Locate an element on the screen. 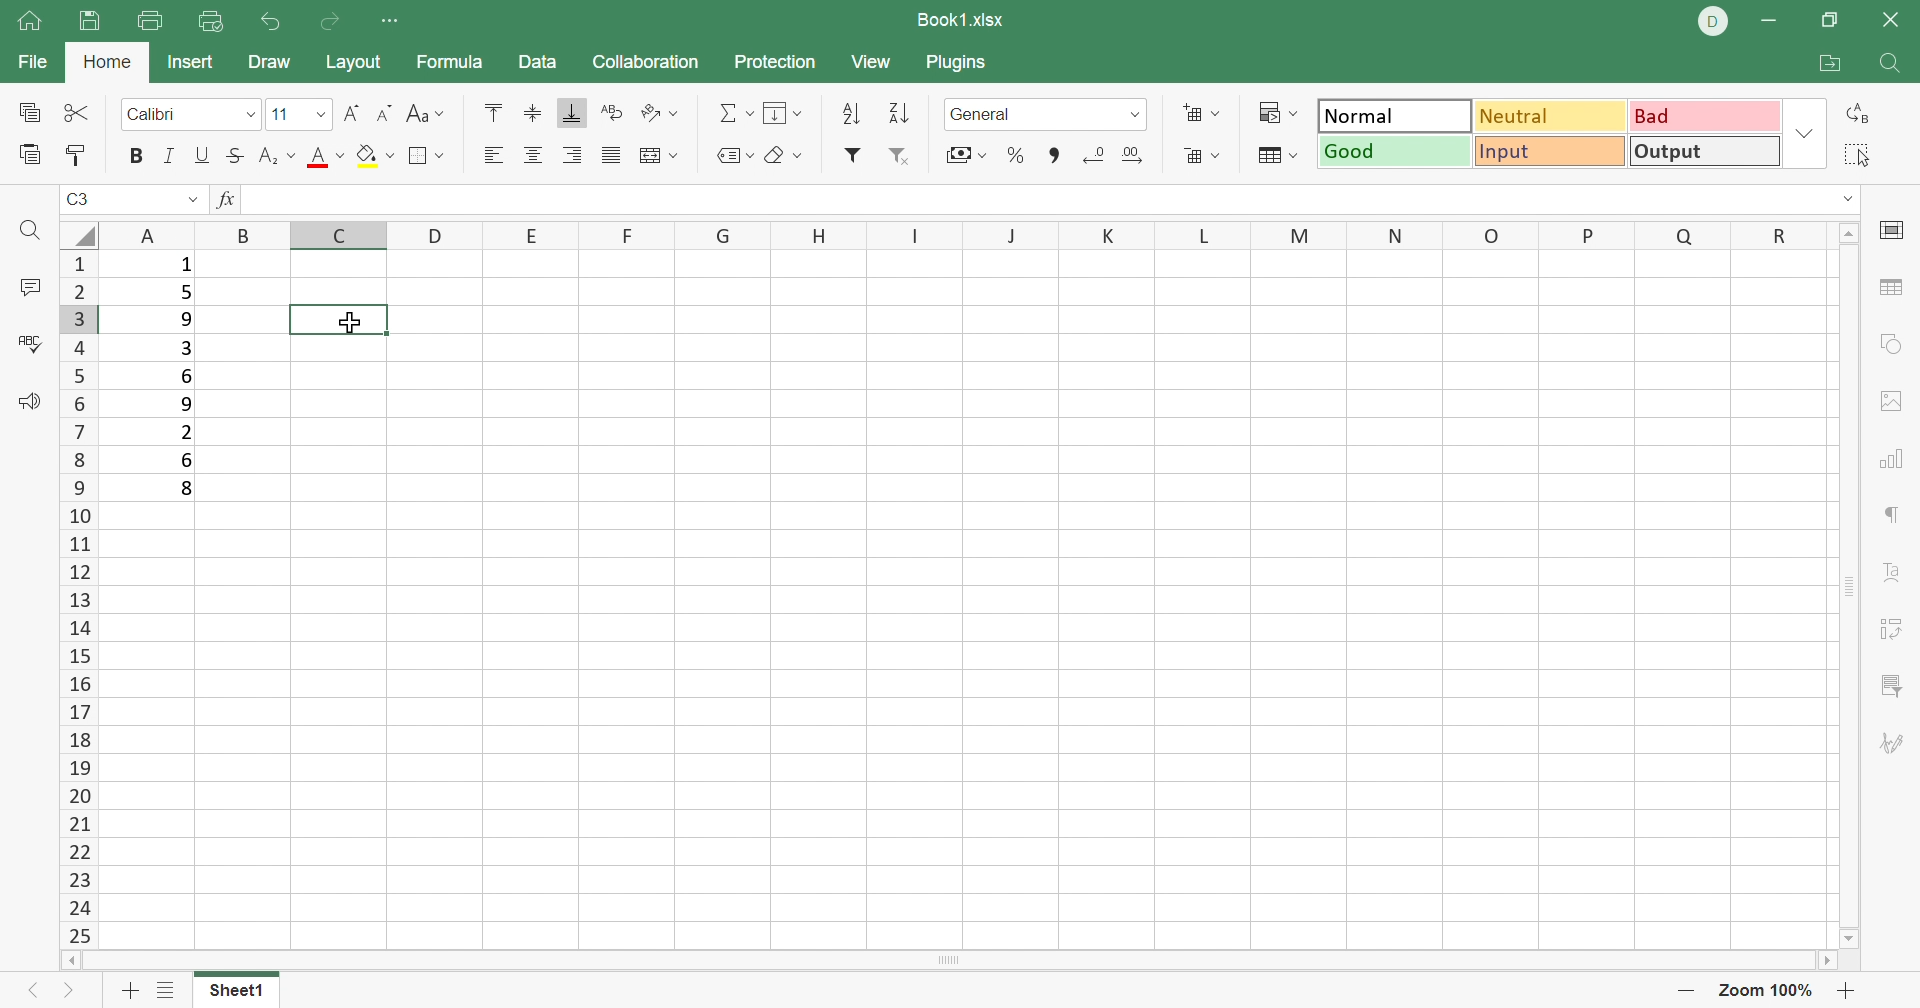  Delete cells is located at coordinates (1202, 156).